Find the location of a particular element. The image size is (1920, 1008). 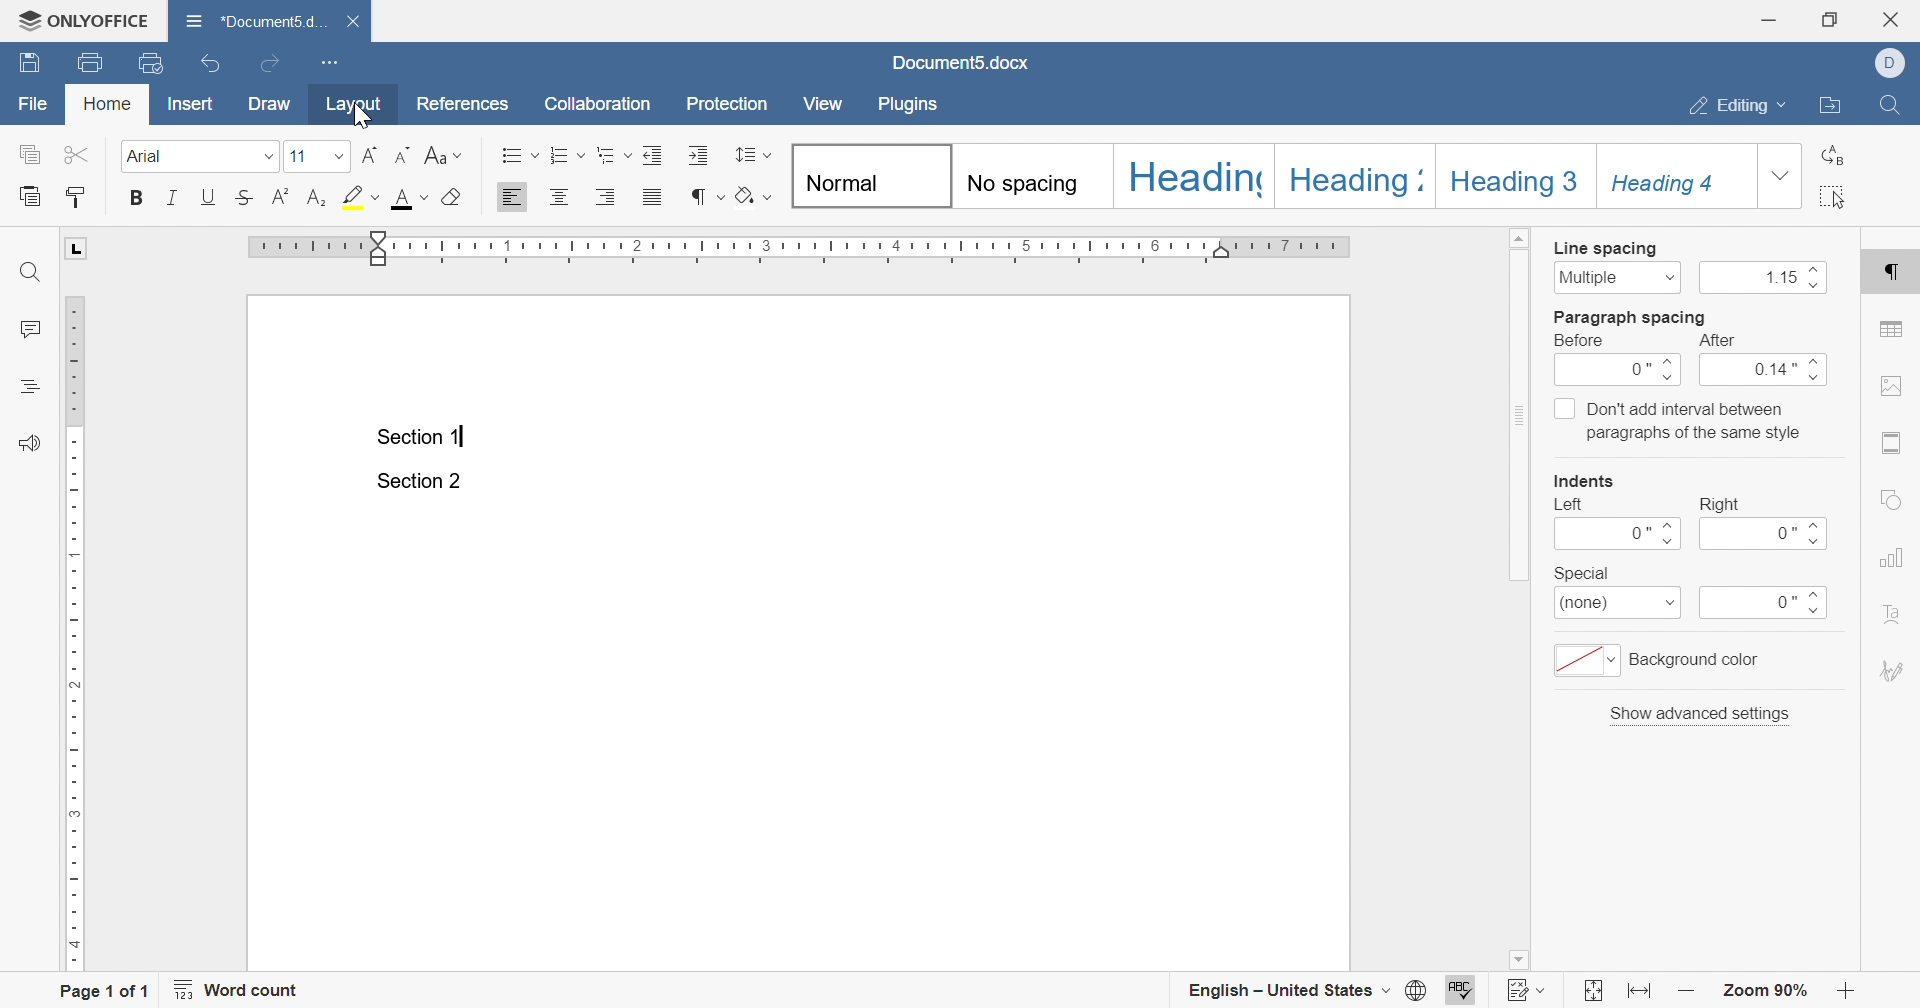

save is located at coordinates (29, 62).